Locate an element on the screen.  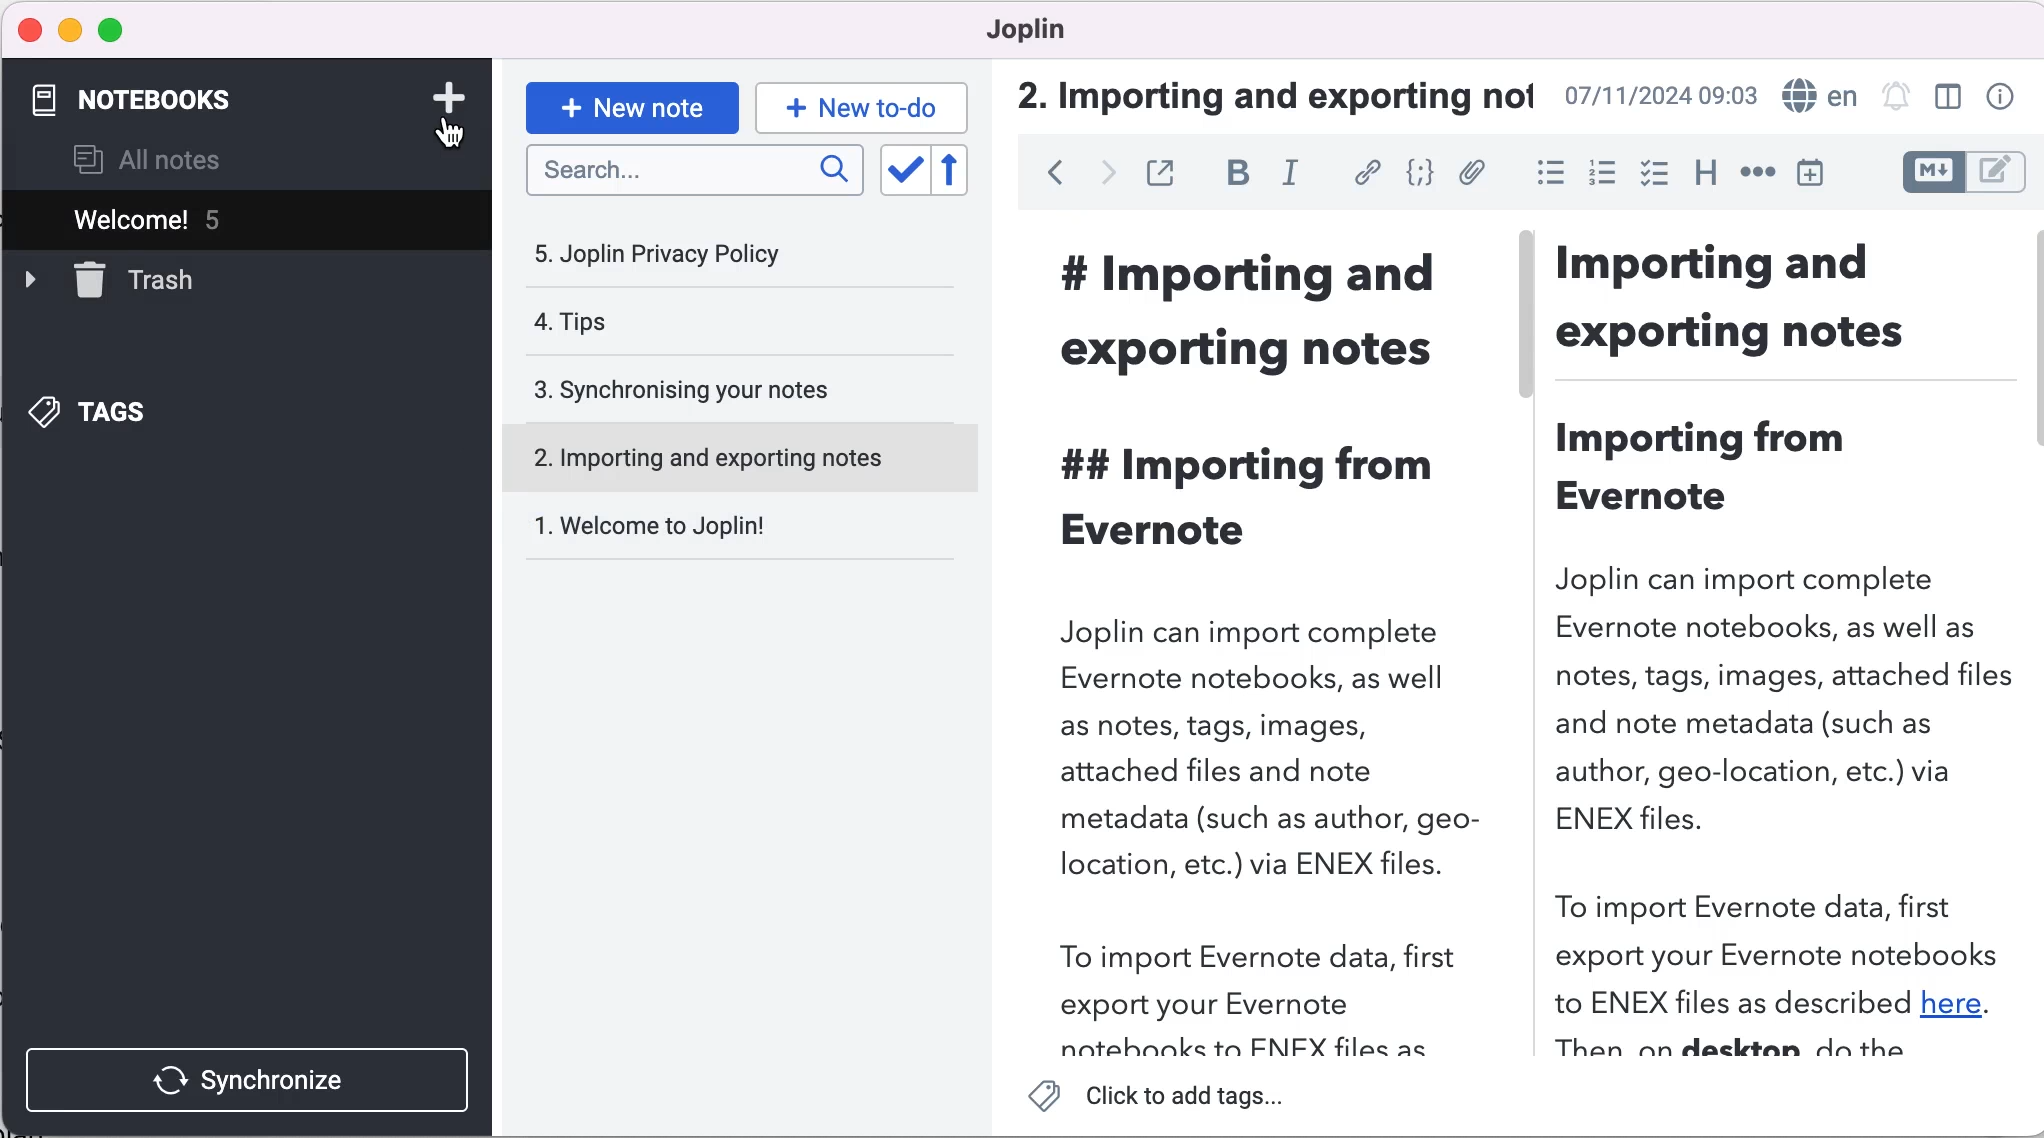
synchronize is located at coordinates (252, 1079).